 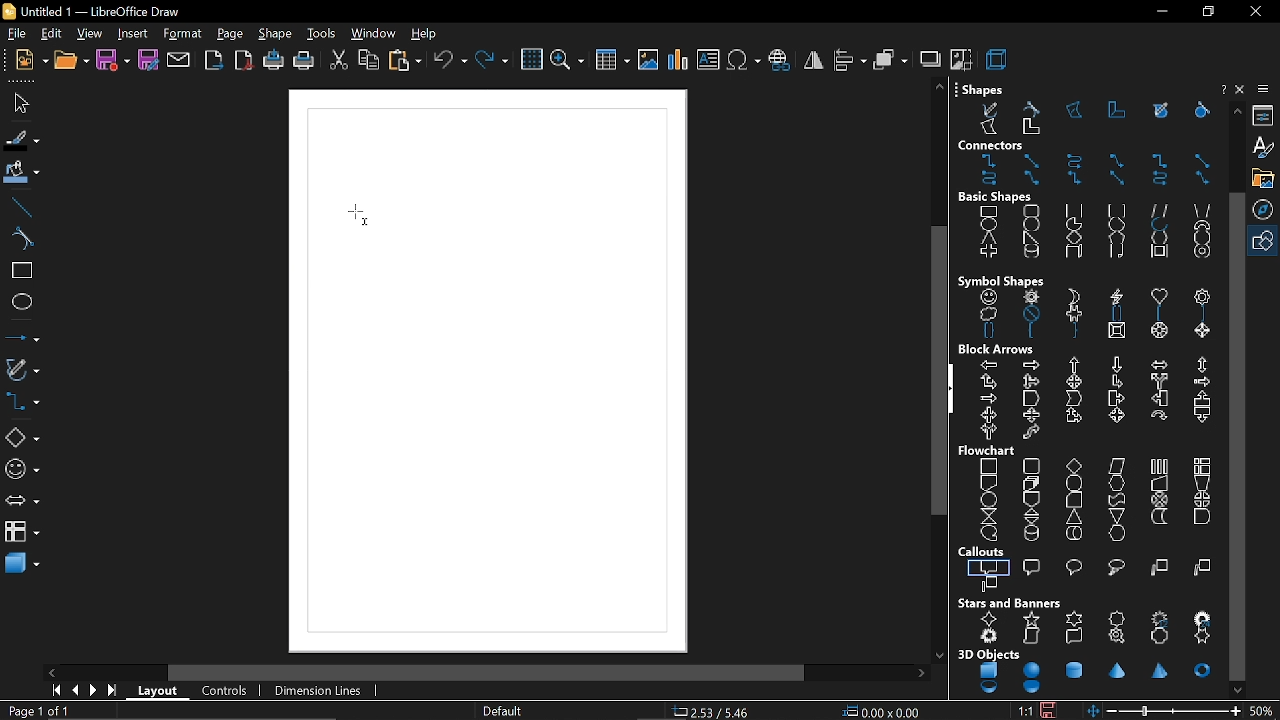 What do you see at coordinates (148, 61) in the screenshot?
I see `save as` at bounding box center [148, 61].